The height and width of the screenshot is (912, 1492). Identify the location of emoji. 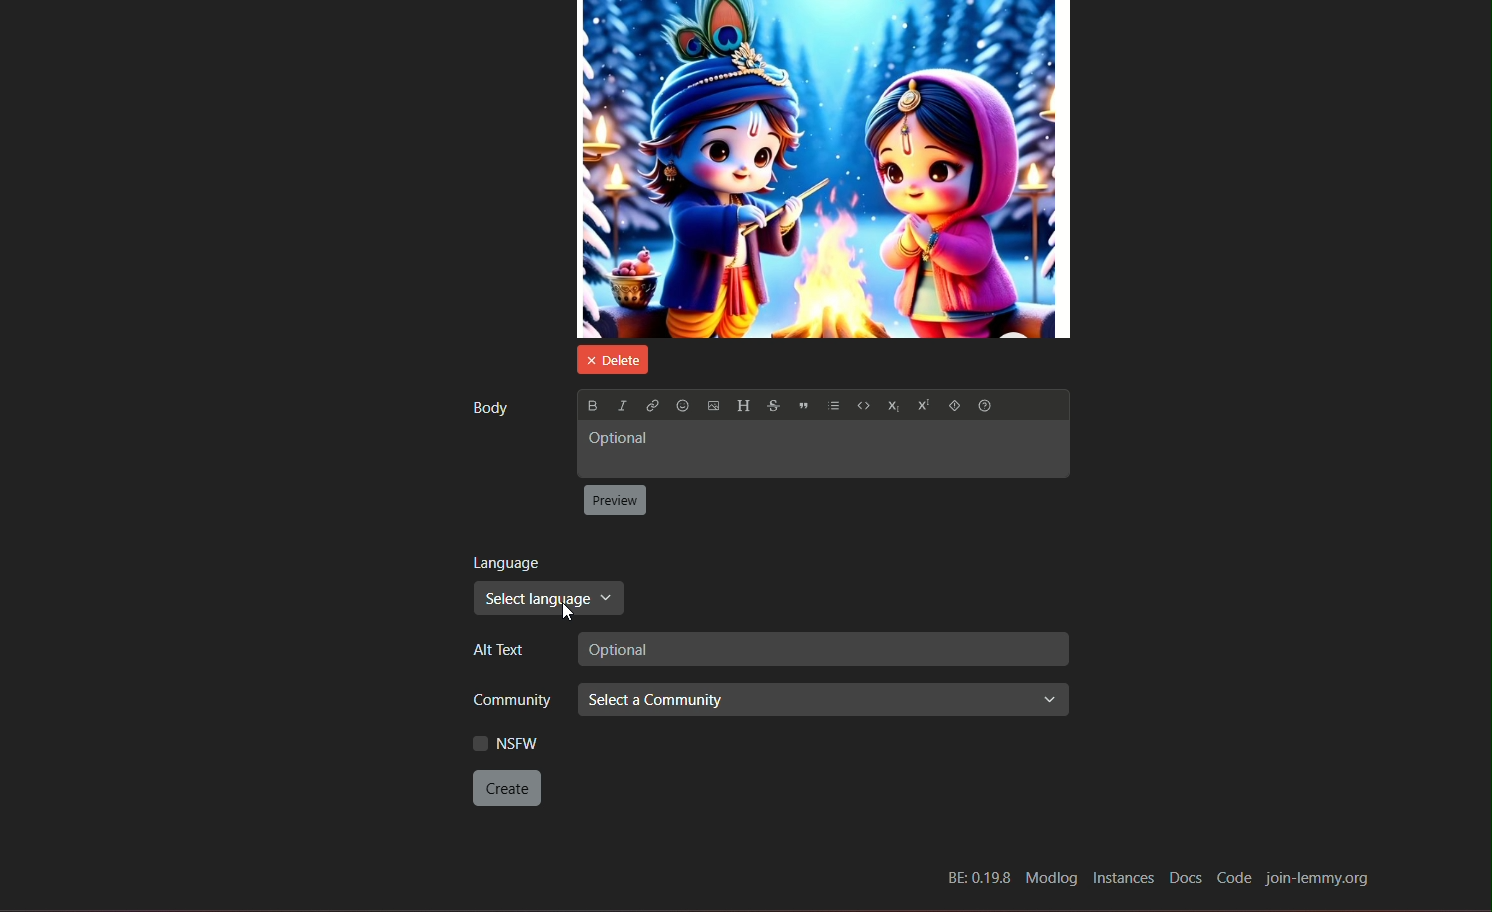
(682, 406).